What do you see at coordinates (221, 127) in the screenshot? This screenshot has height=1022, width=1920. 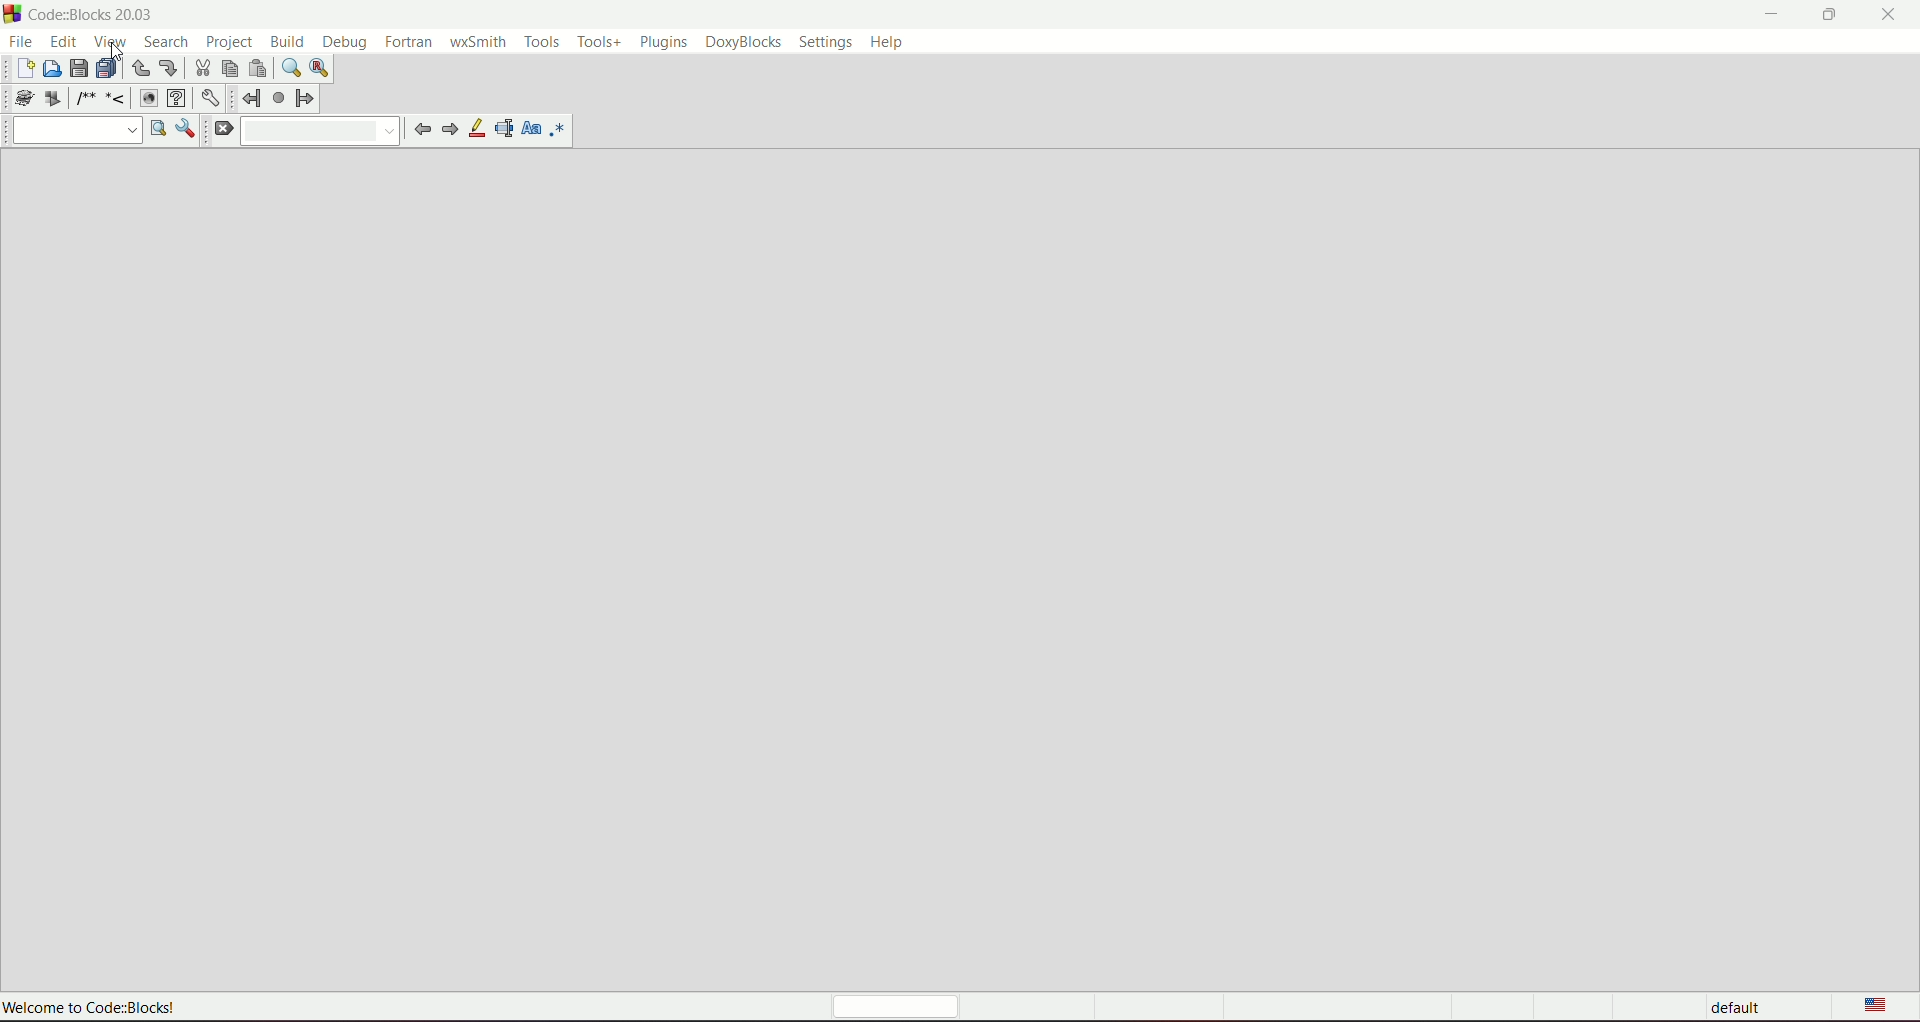 I see `clear` at bounding box center [221, 127].